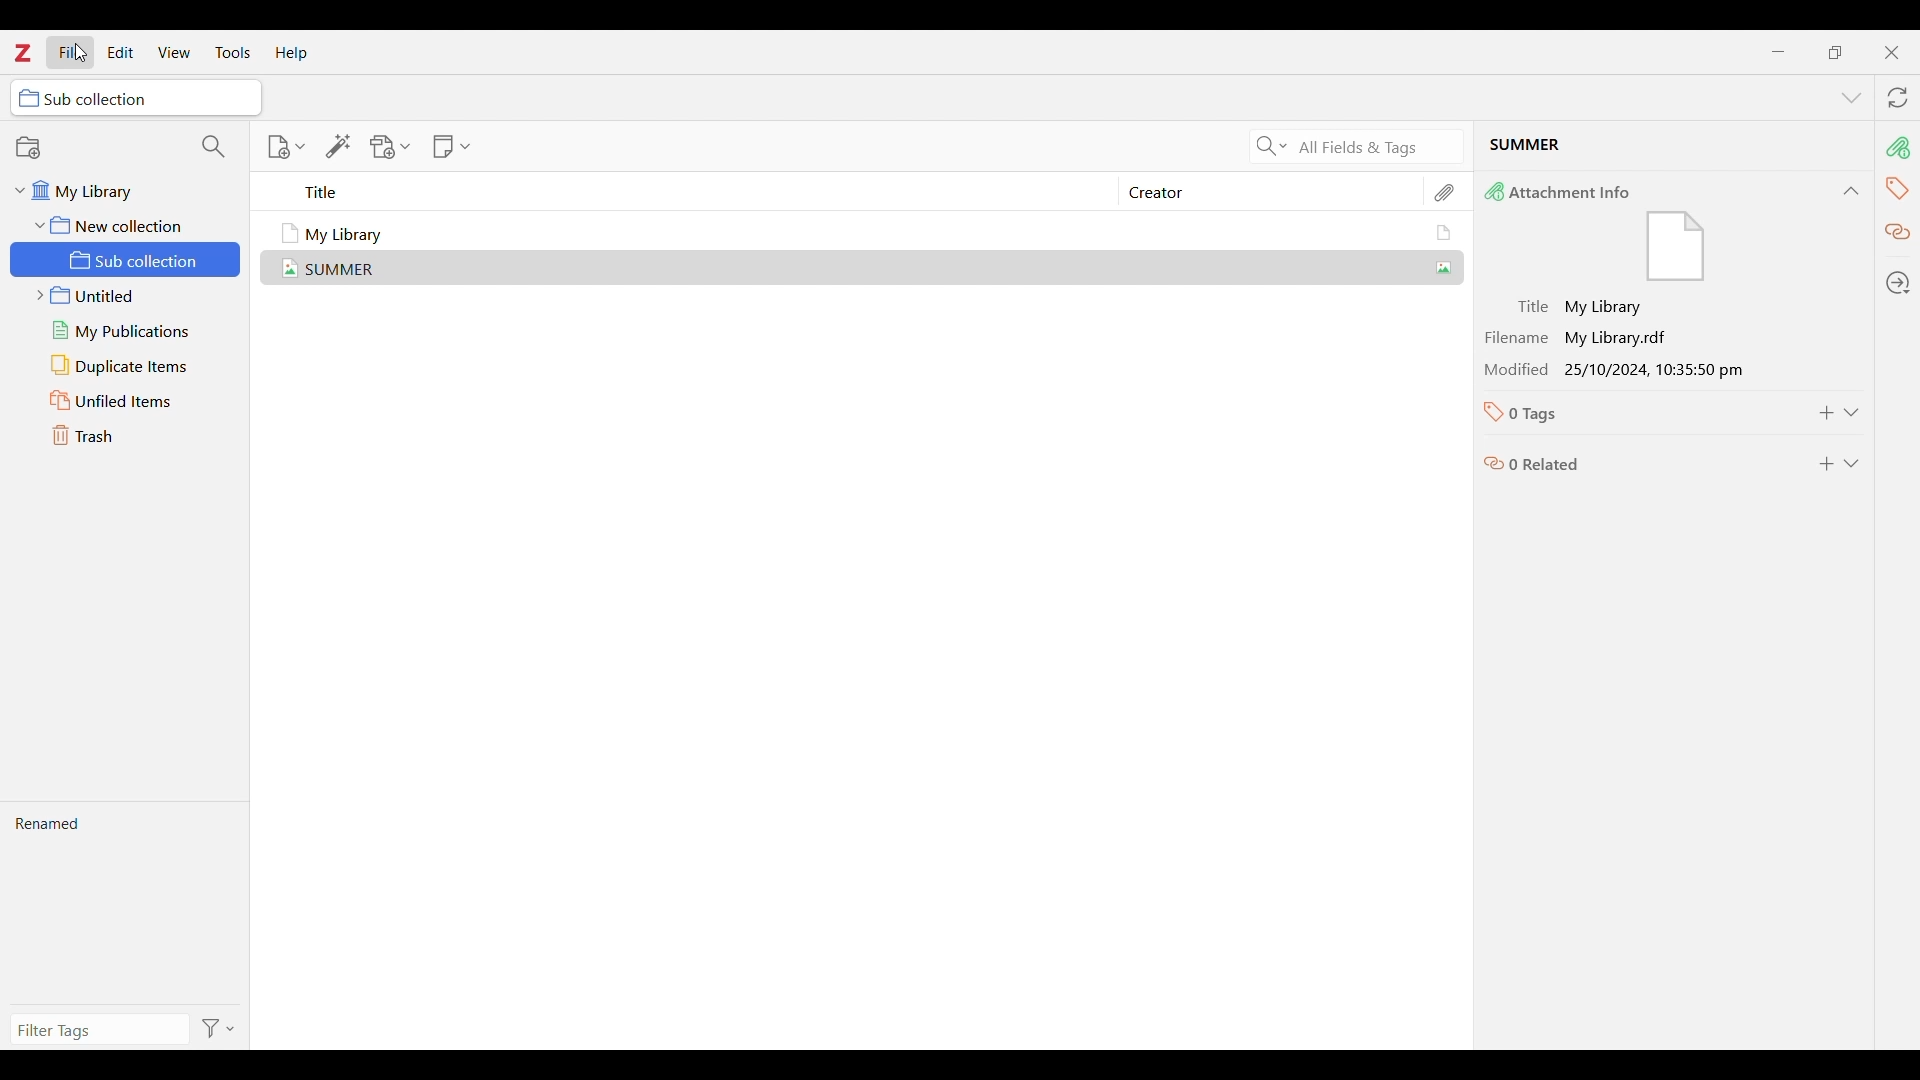 This screenshot has height=1080, width=1920. I want to click on Search criteria , so click(1271, 146).